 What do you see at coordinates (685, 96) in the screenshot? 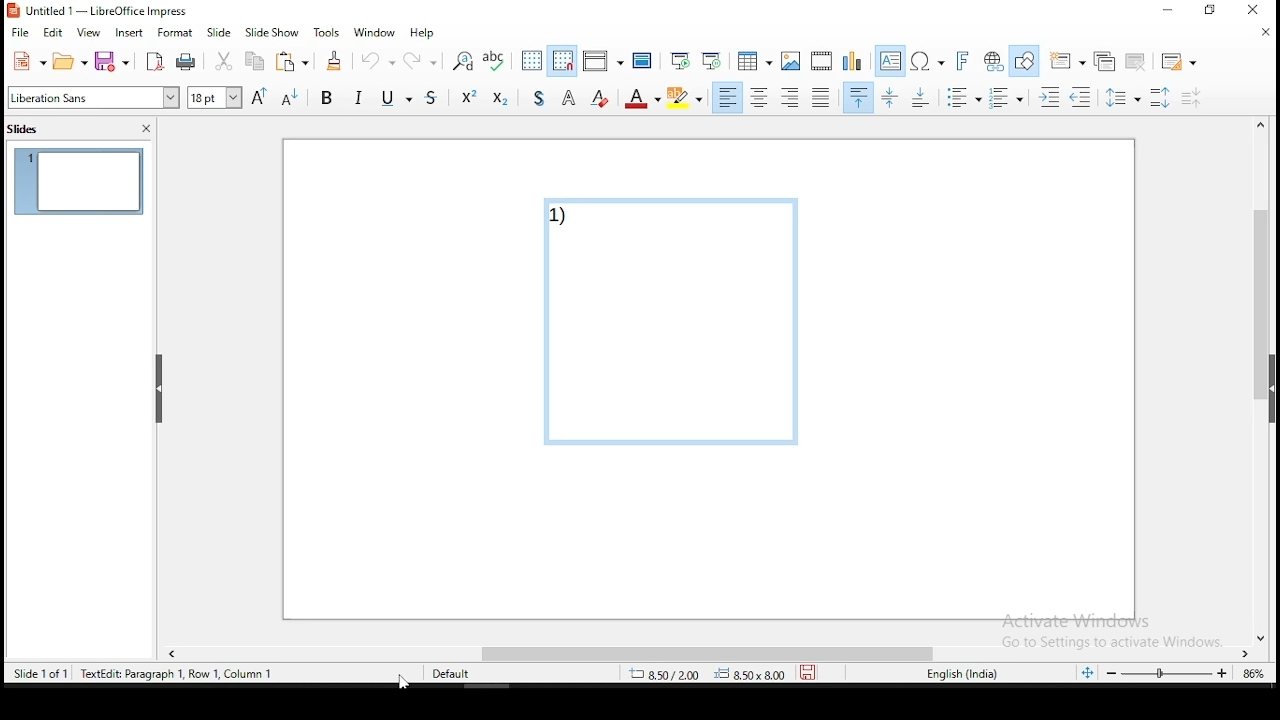
I see `character highlighting color` at bounding box center [685, 96].